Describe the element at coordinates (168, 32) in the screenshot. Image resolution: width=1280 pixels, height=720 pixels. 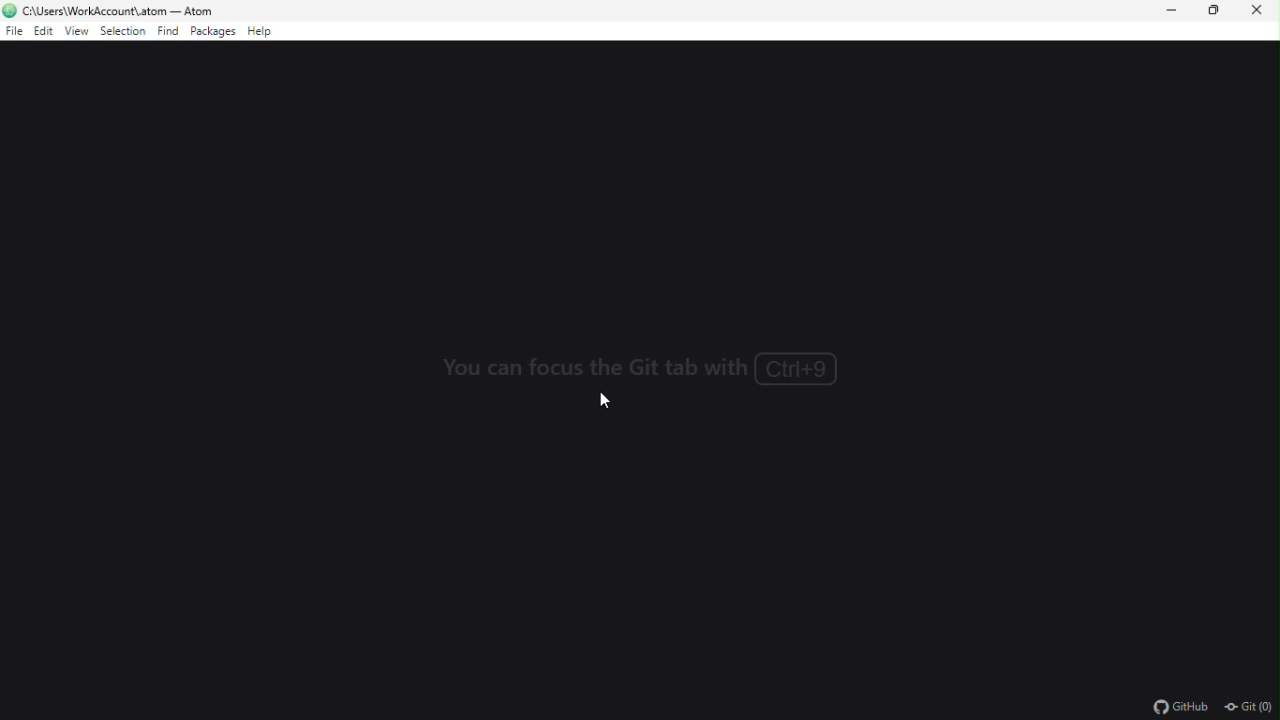
I see `find ` at that location.